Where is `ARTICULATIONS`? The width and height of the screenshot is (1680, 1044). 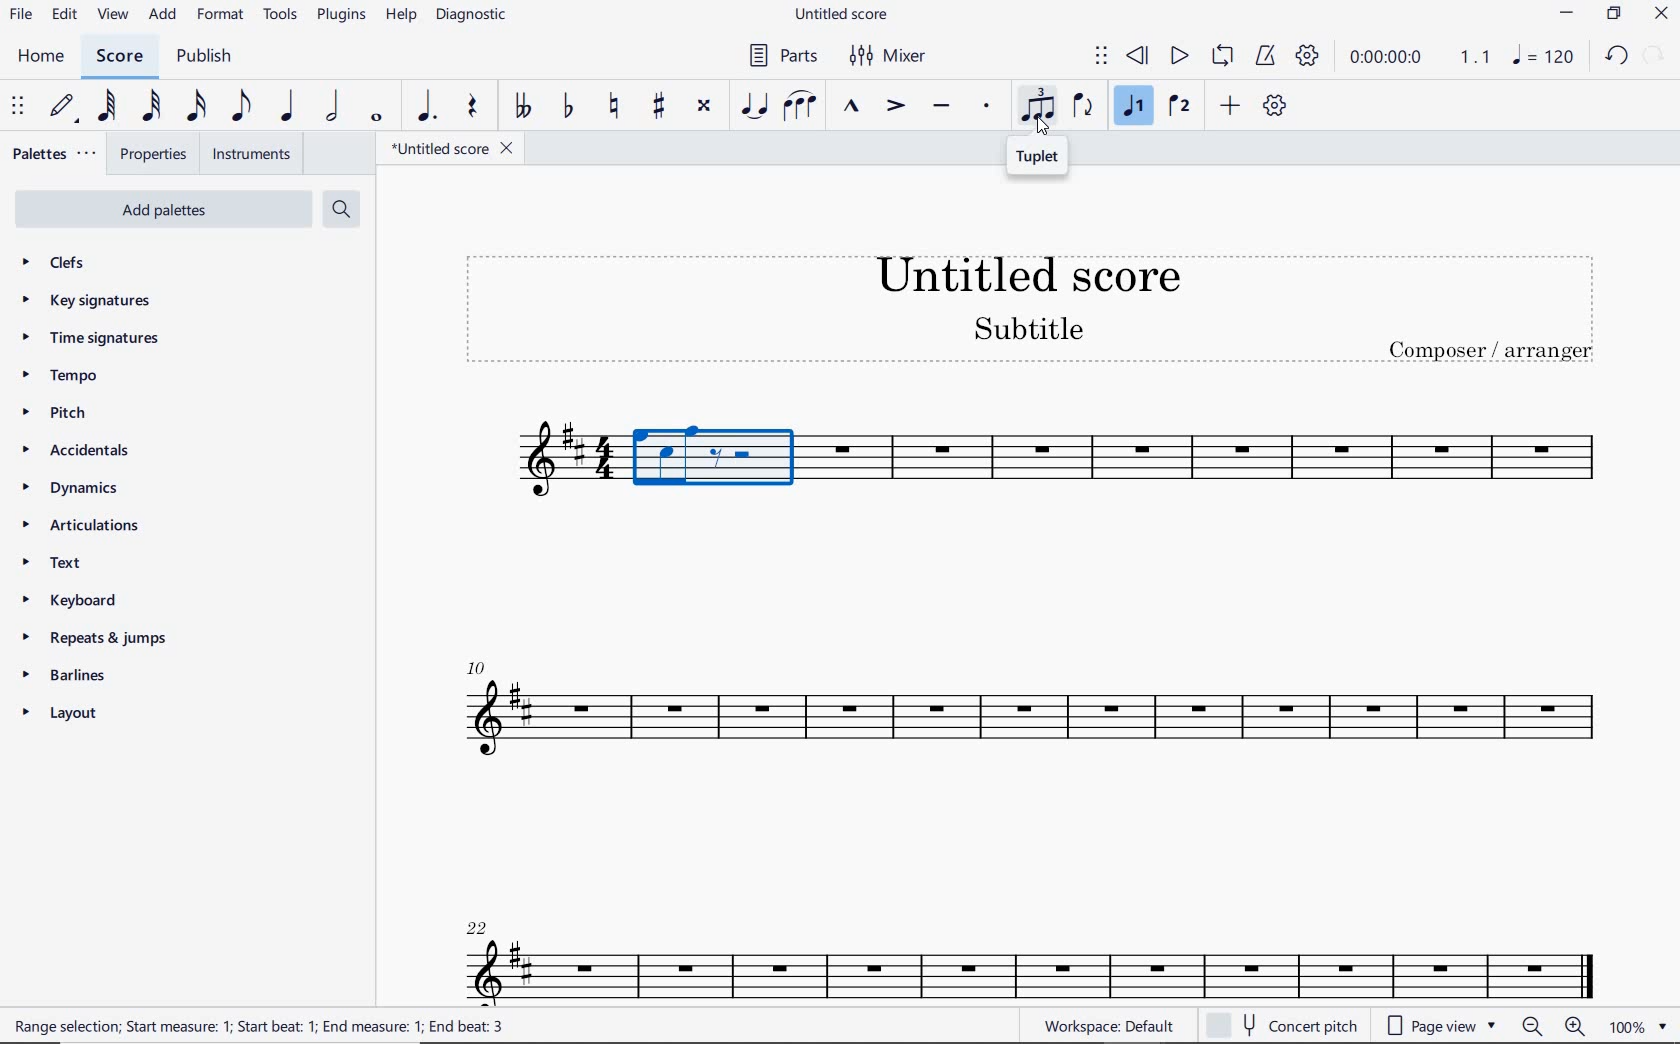
ARTICULATIONS is located at coordinates (81, 528).